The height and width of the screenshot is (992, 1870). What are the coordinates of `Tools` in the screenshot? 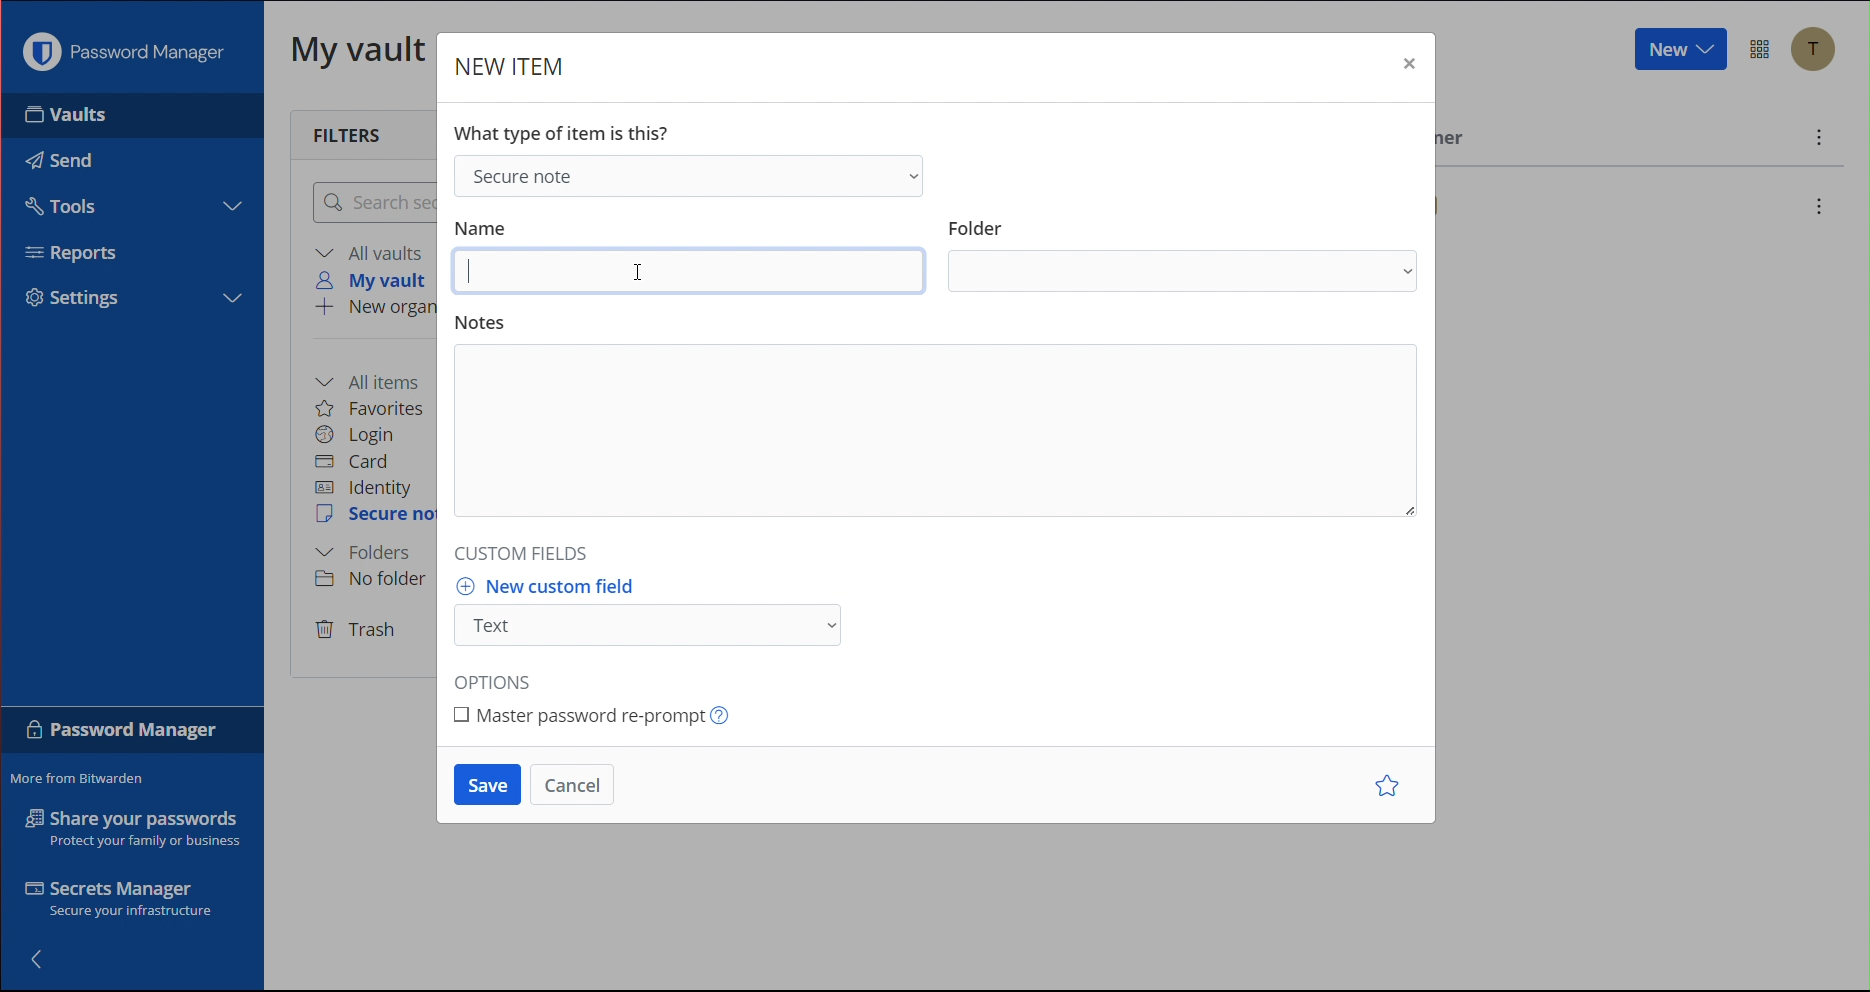 It's located at (58, 203).